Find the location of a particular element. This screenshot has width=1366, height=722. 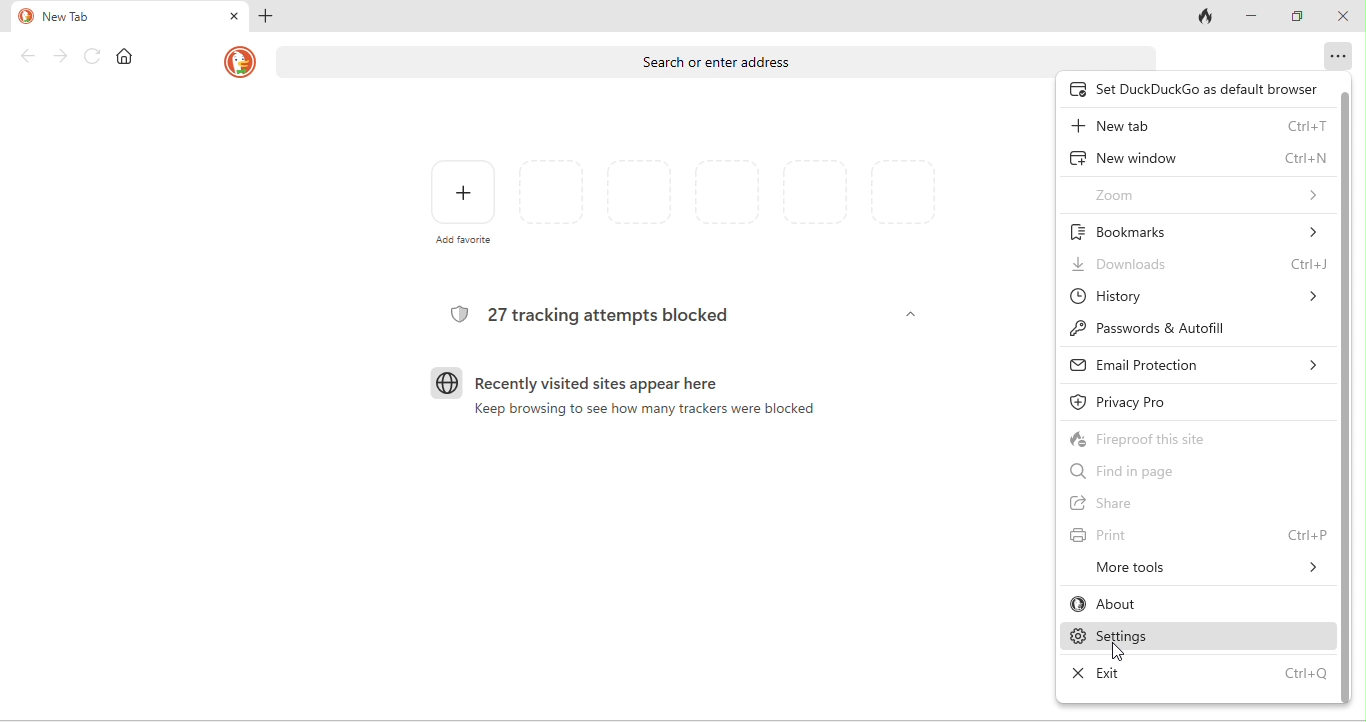

close tab and clear data is located at coordinates (1206, 16).